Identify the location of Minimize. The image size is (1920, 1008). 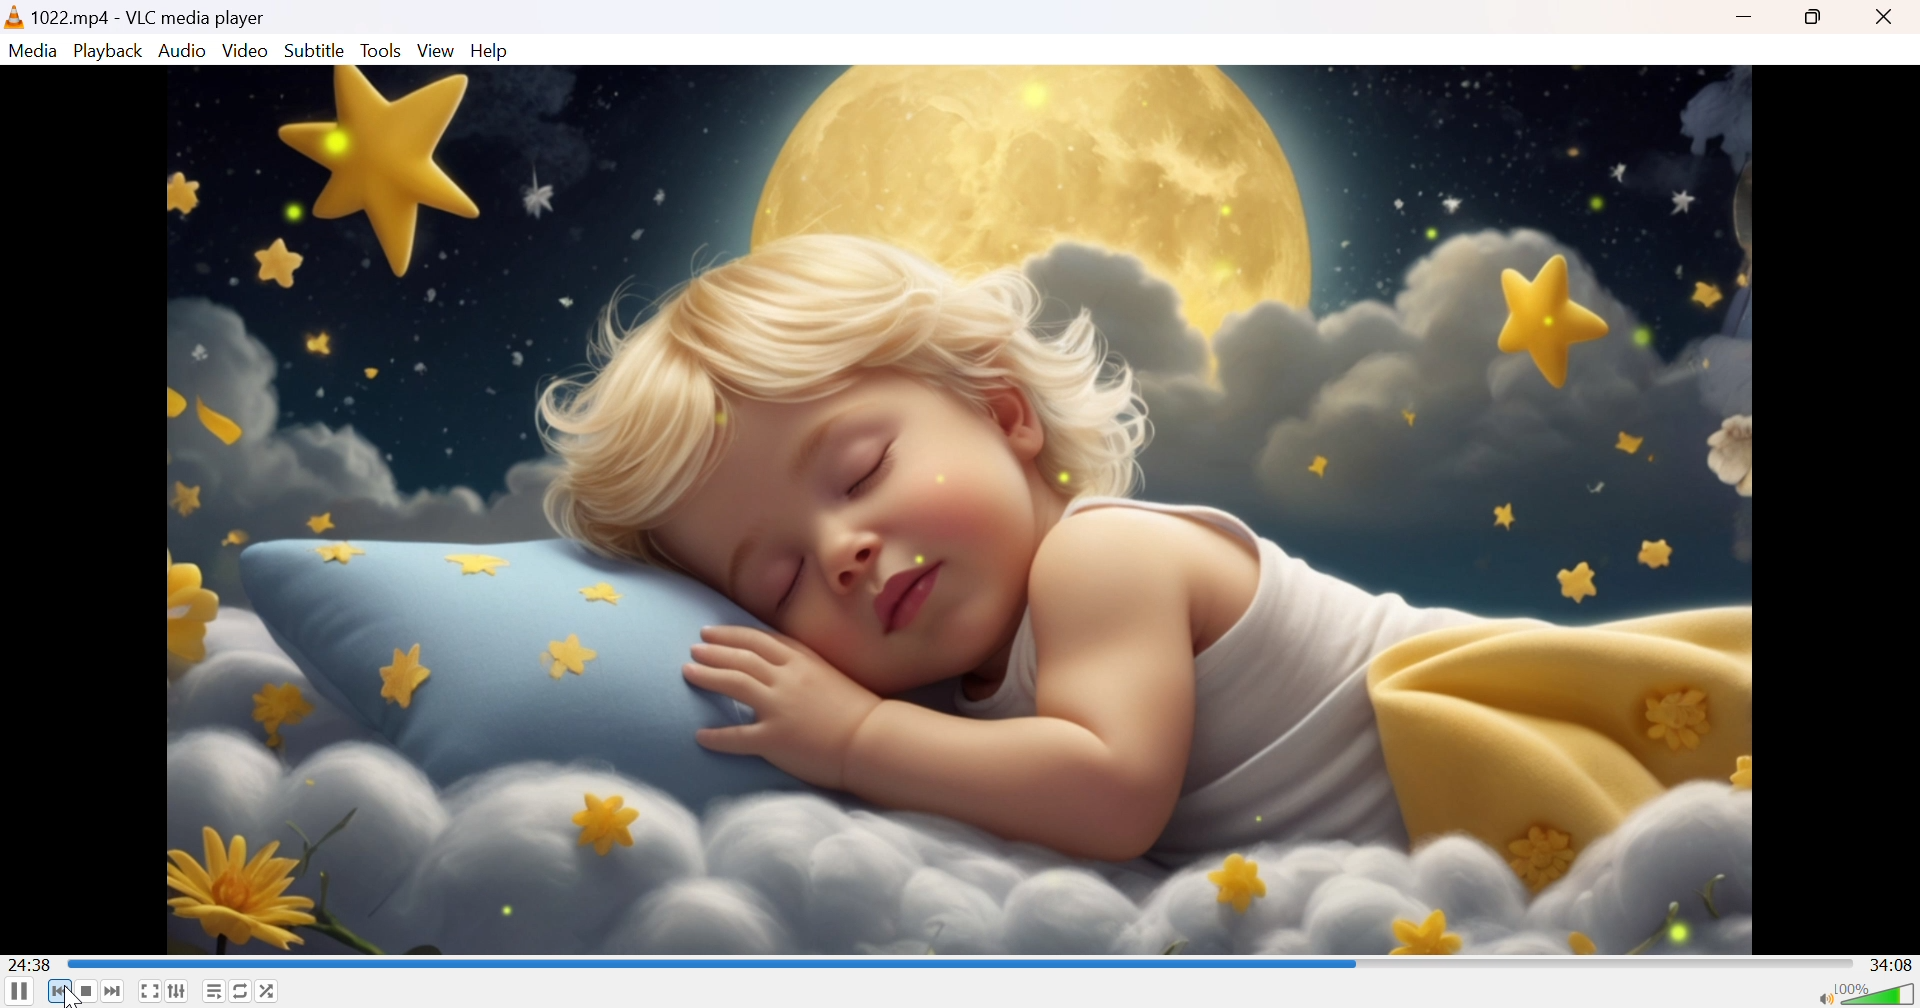
(1743, 19).